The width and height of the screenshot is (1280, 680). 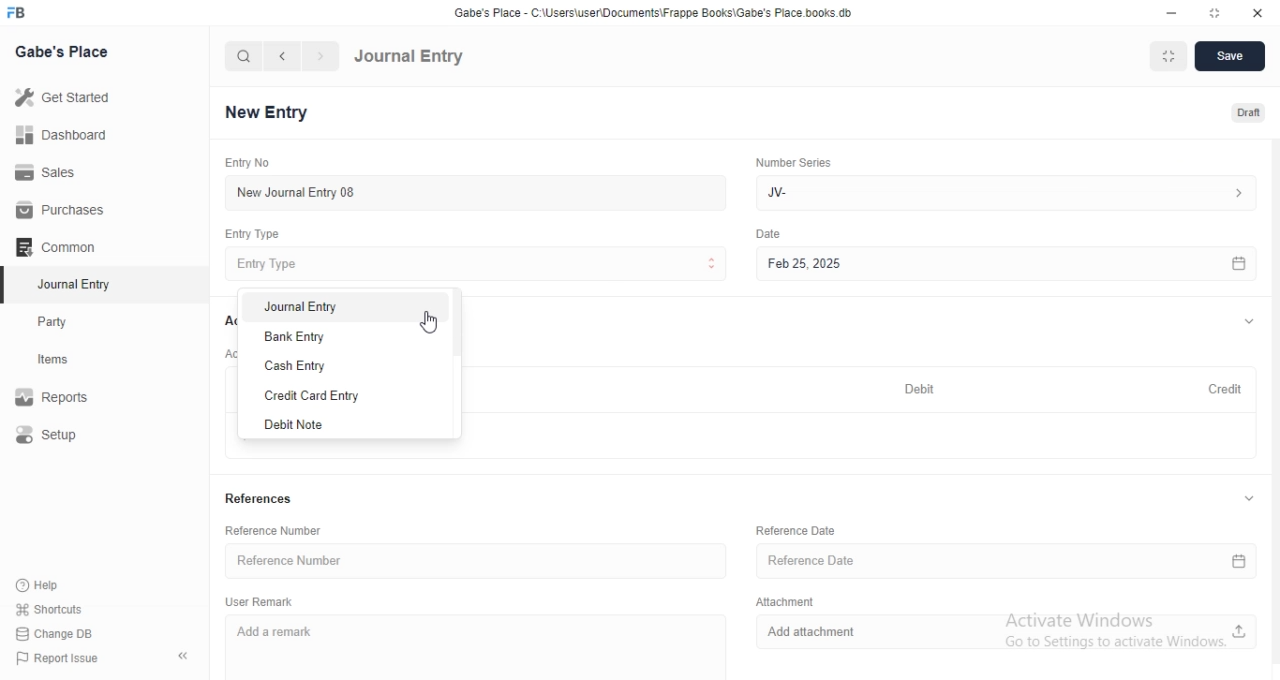 I want to click on Gabe's Place, so click(x=61, y=52).